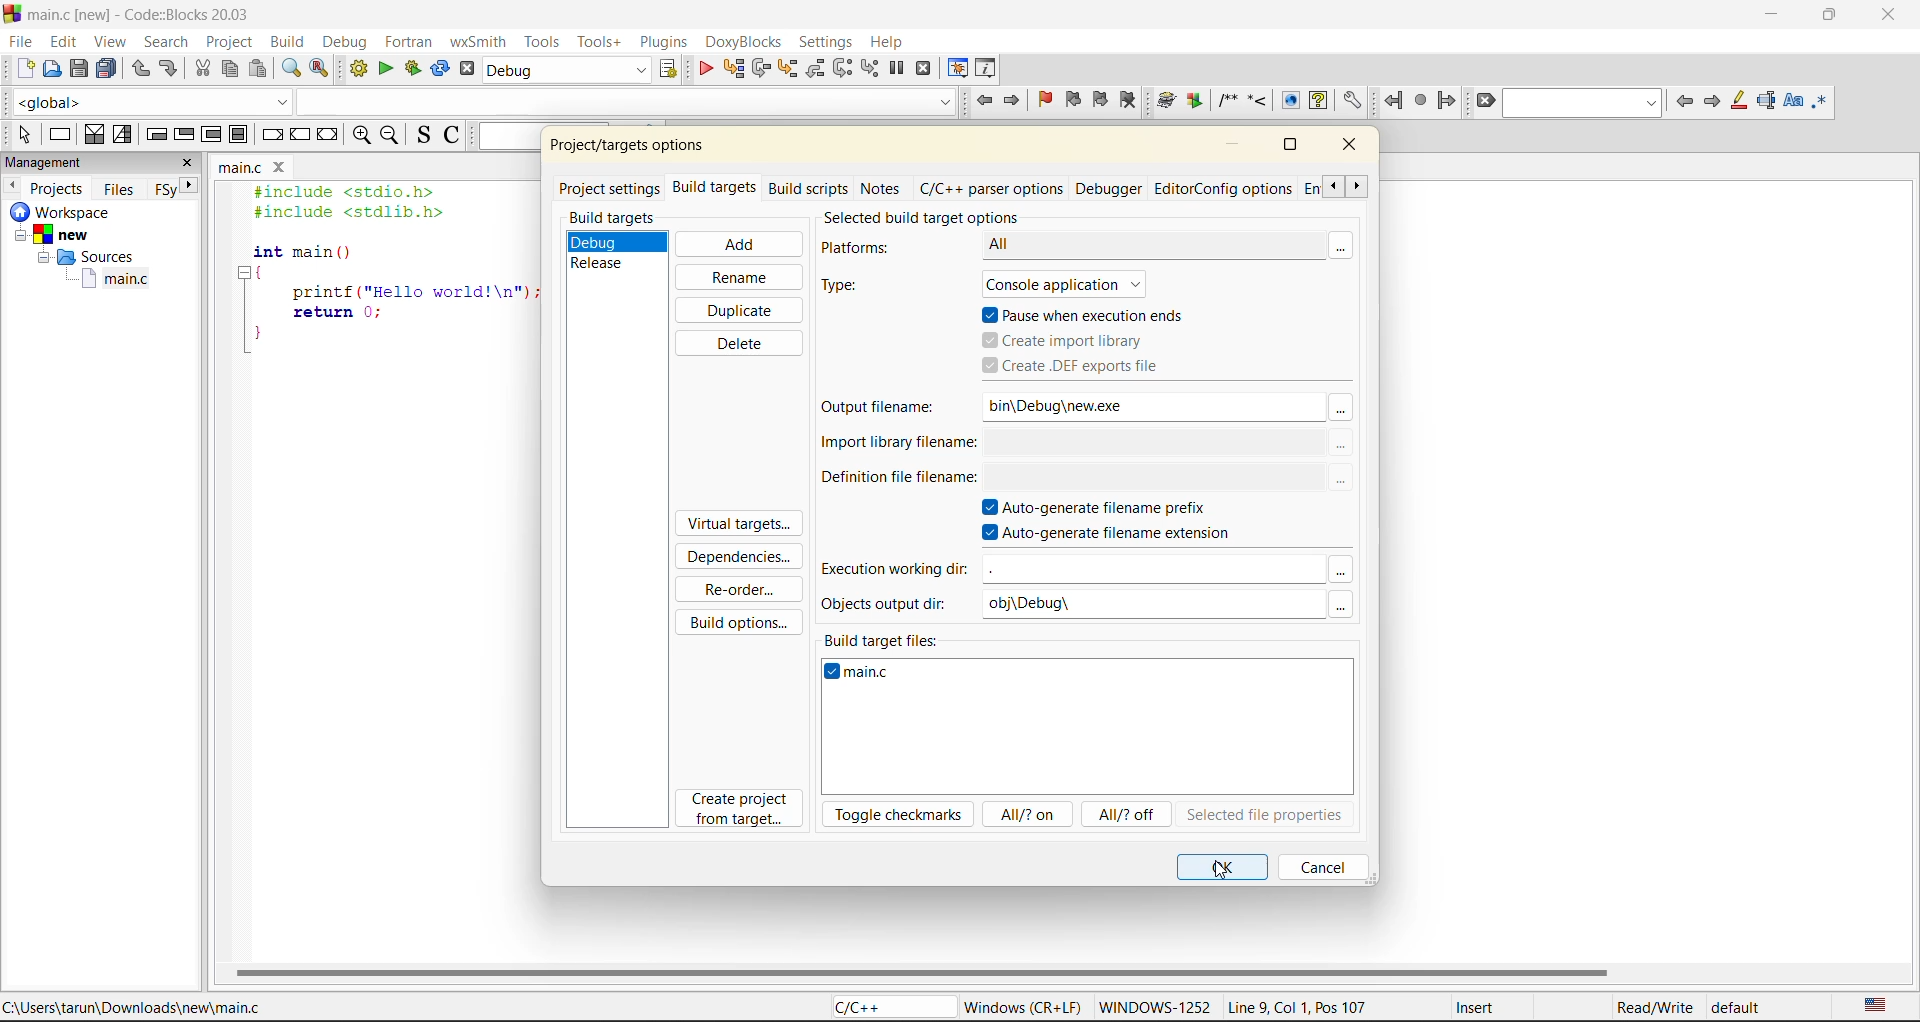  What do you see at coordinates (1653, 1008) in the screenshot?
I see `Read/Write` at bounding box center [1653, 1008].